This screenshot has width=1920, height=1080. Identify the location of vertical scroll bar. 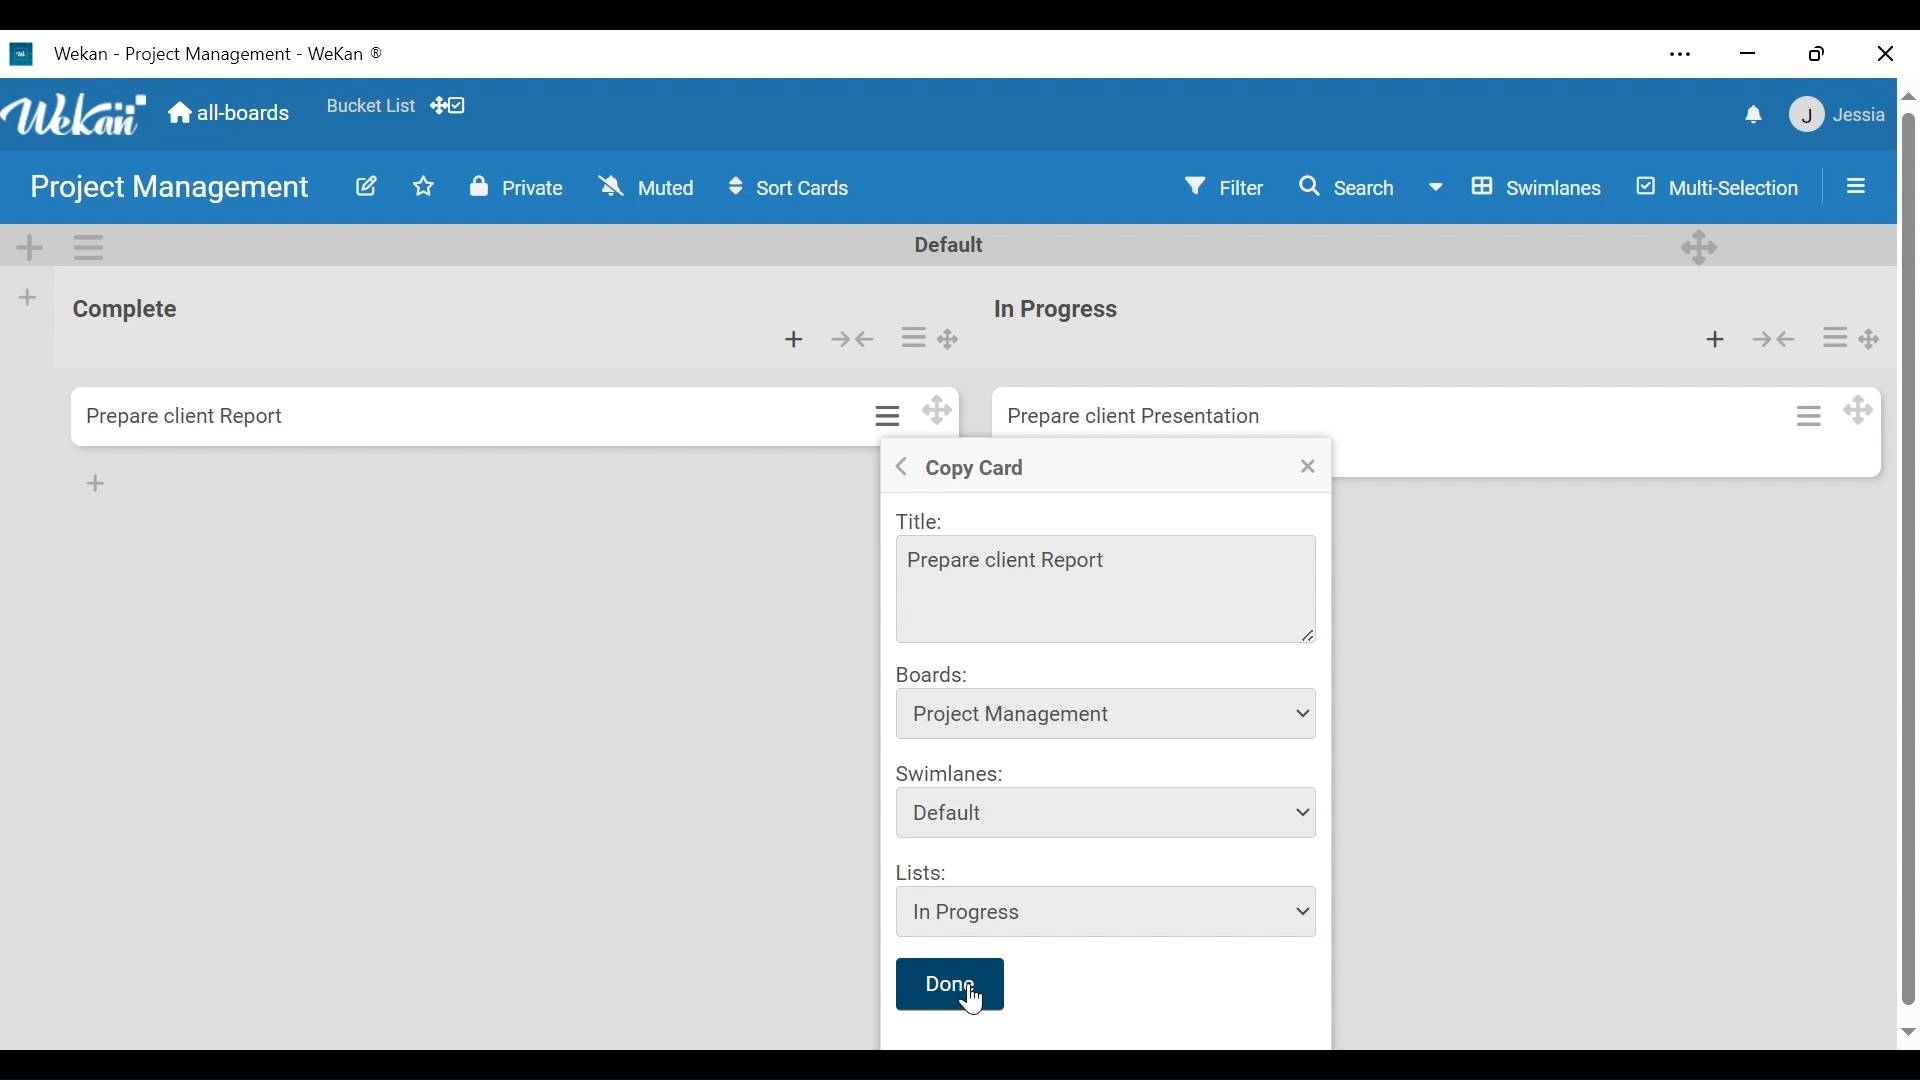
(1908, 563).